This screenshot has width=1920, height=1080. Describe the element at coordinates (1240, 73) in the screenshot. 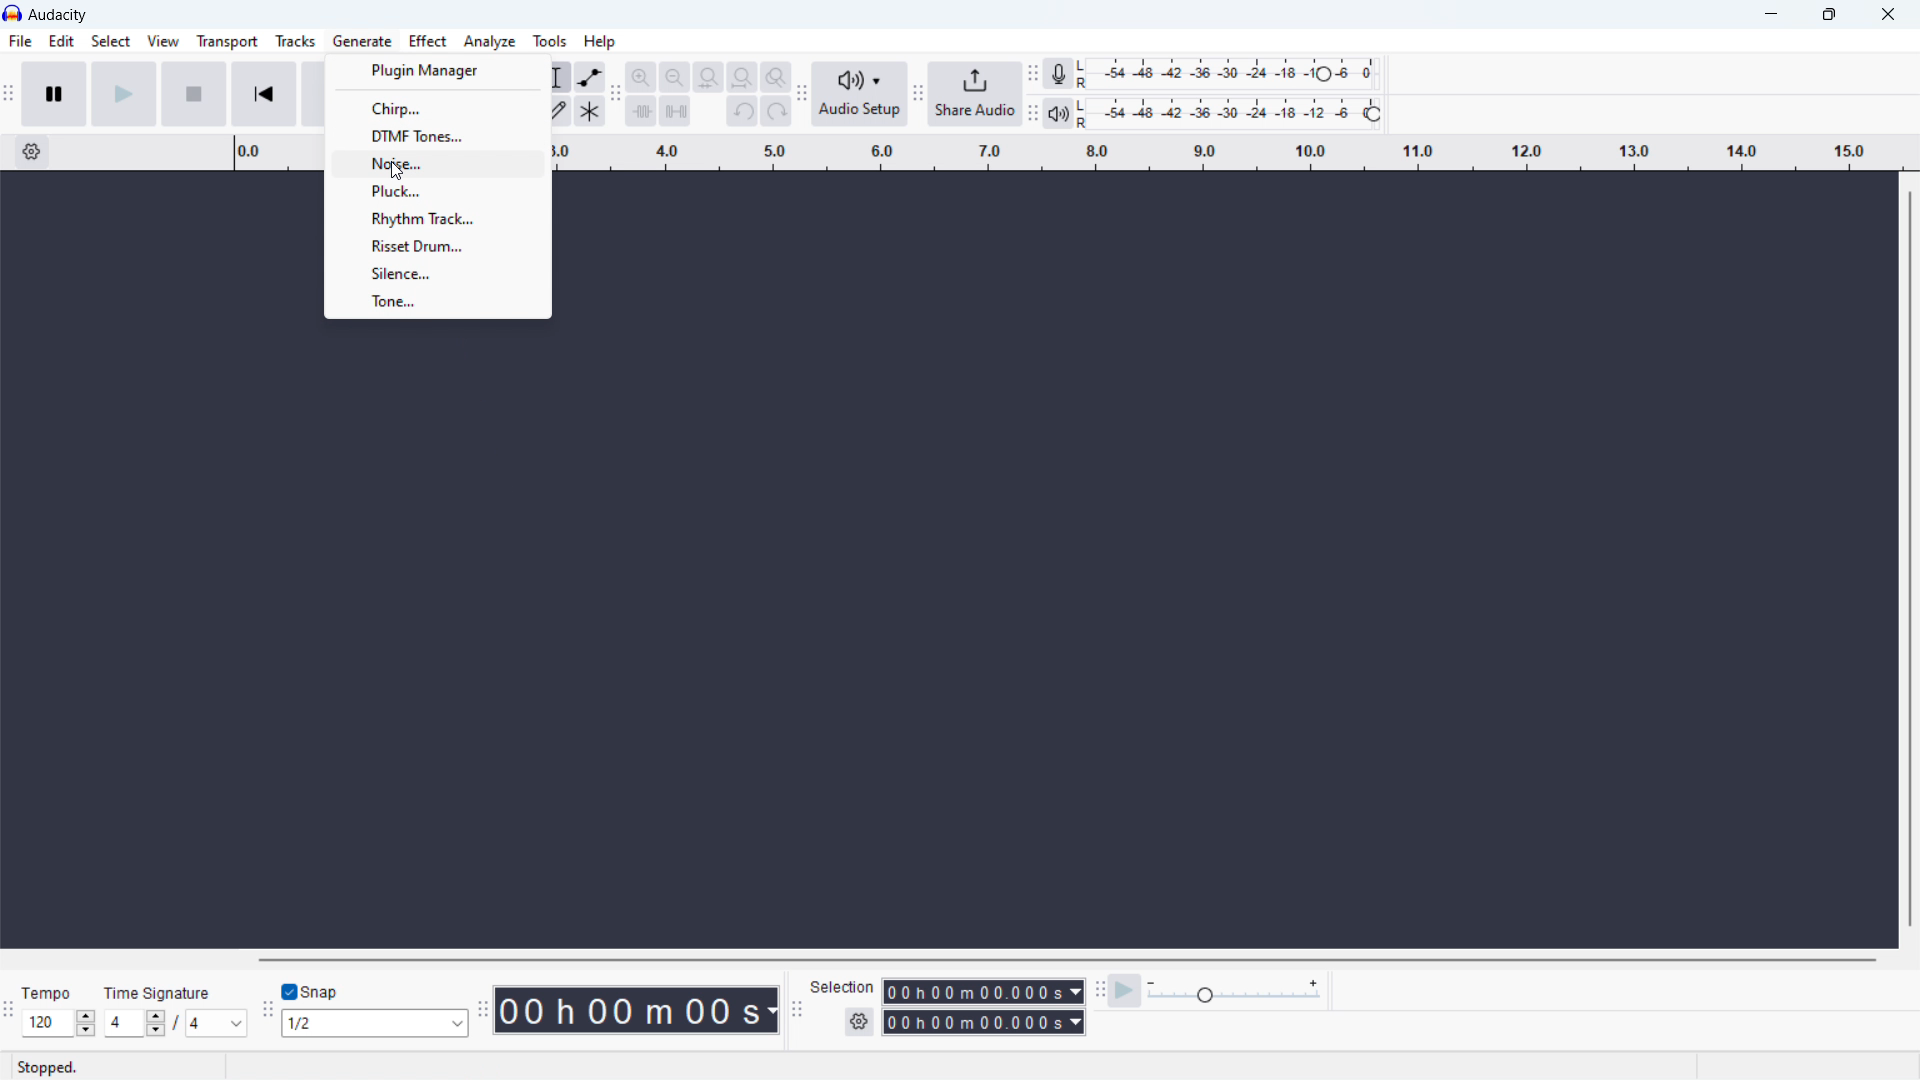

I see `recording level` at that location.